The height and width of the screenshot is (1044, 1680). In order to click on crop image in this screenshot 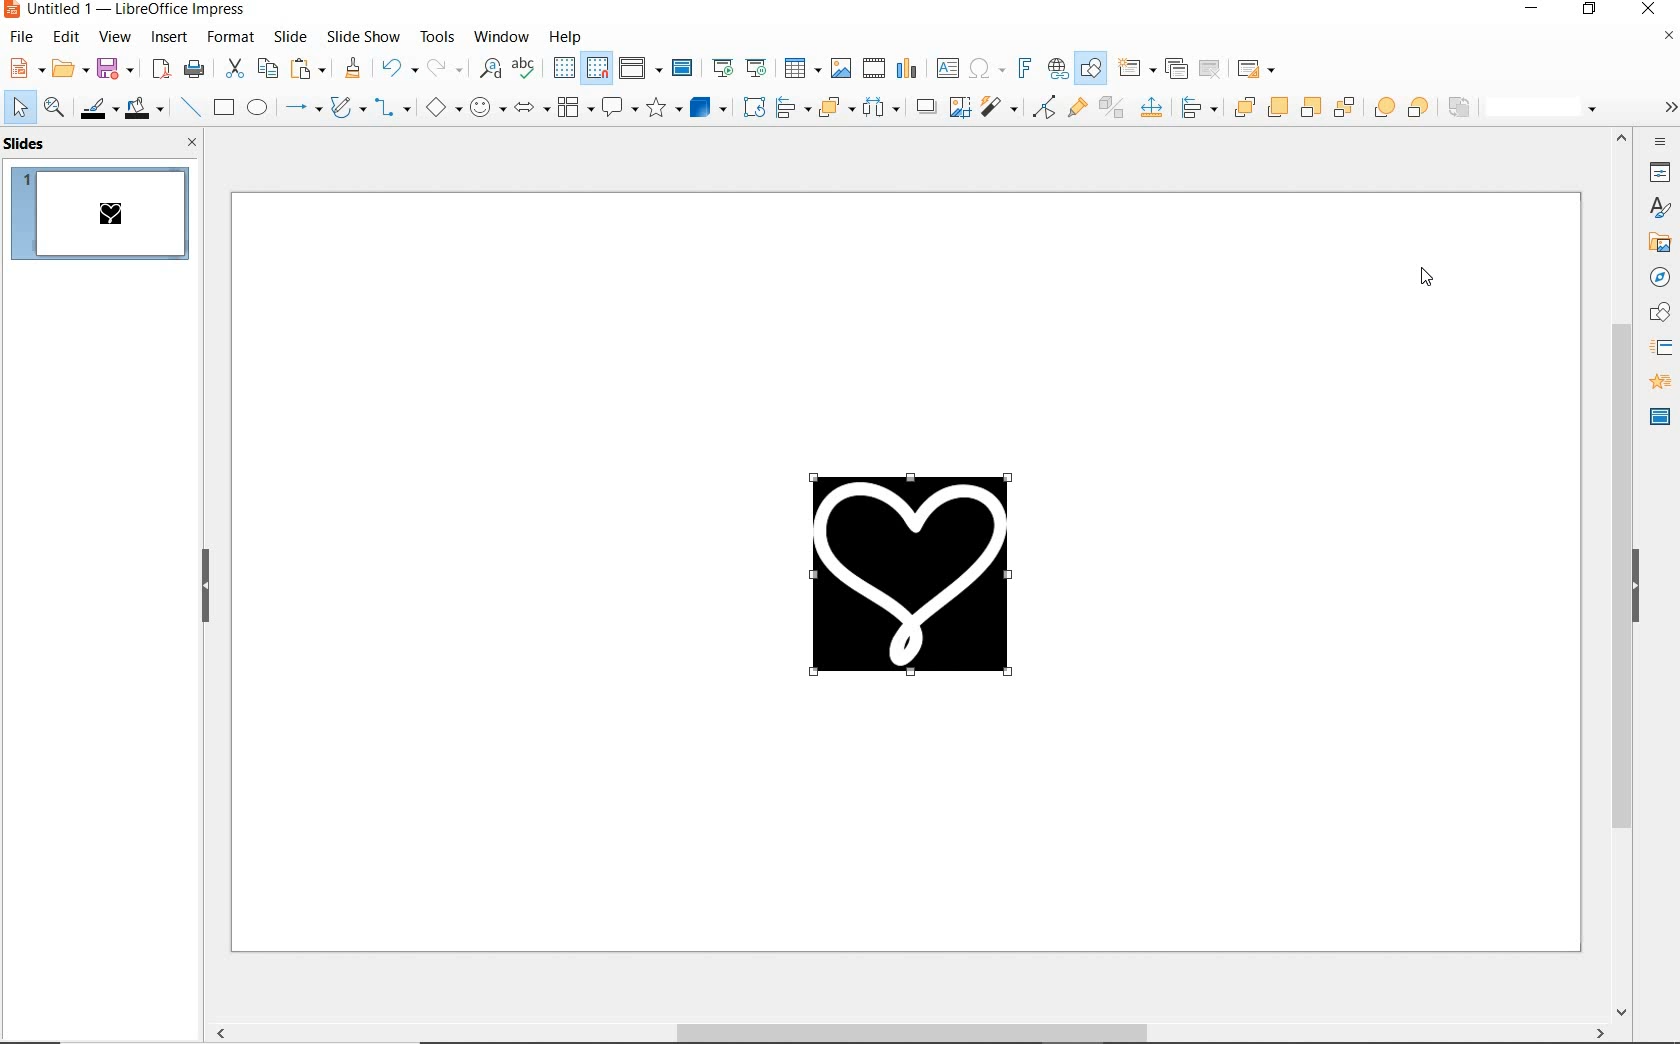, I will do `click(1653, 207)`.